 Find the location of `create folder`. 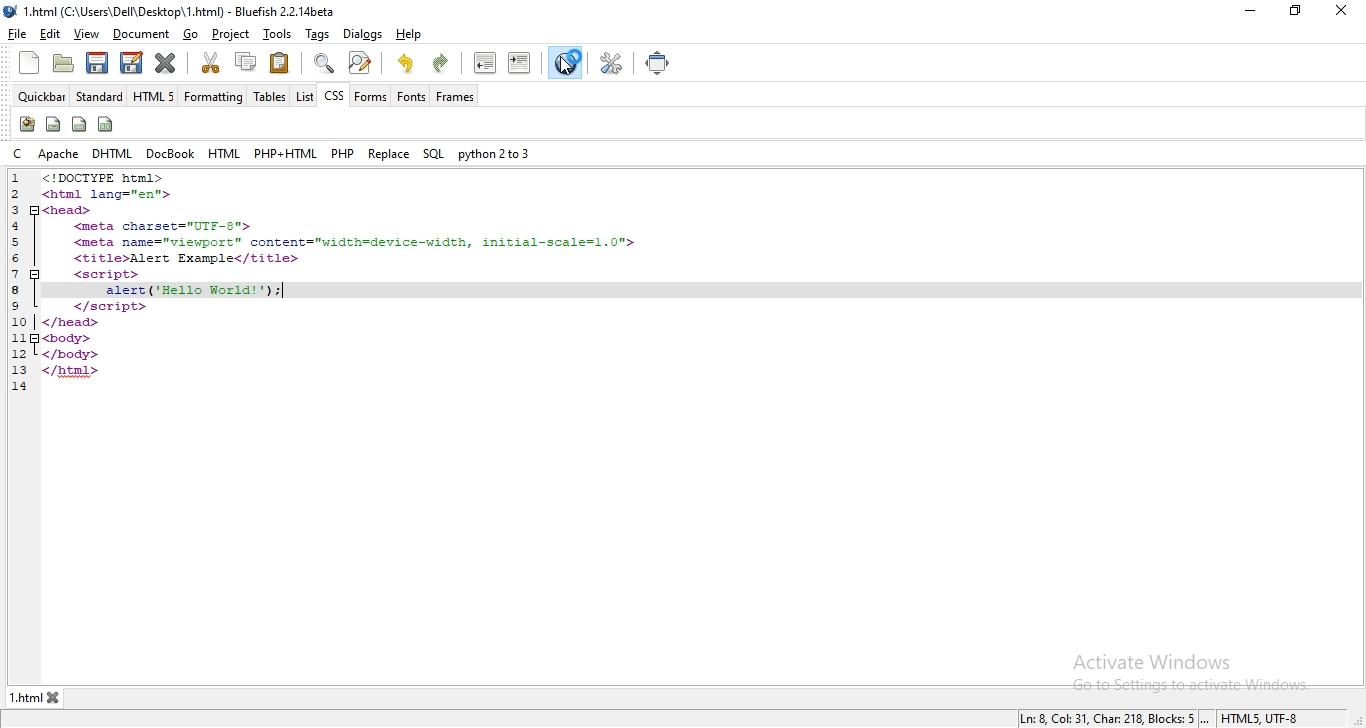

create folder is located at coordinates (65, 64).